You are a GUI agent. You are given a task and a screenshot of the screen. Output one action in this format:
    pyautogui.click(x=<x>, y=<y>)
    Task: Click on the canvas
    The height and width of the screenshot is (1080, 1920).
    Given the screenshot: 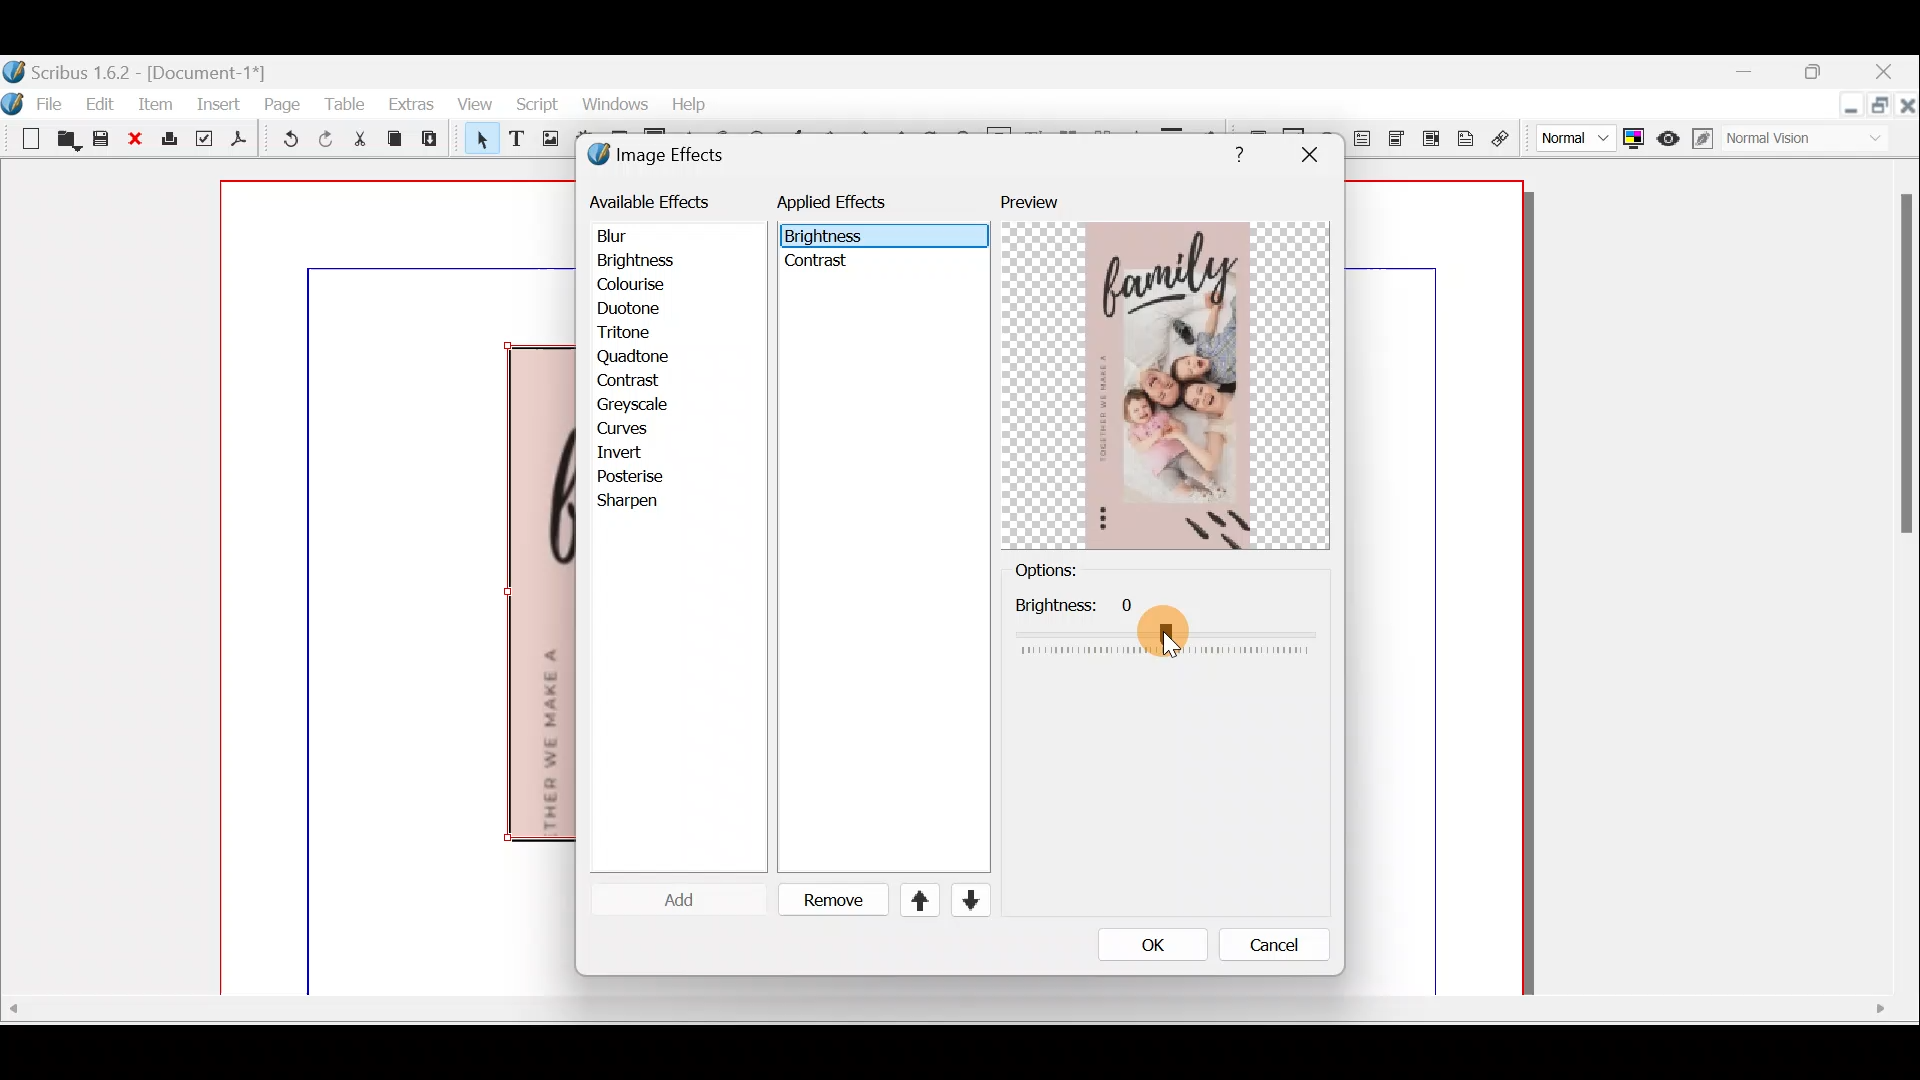 What is the action you would take?
    pyautogui.click(x=1436, y=589)
    